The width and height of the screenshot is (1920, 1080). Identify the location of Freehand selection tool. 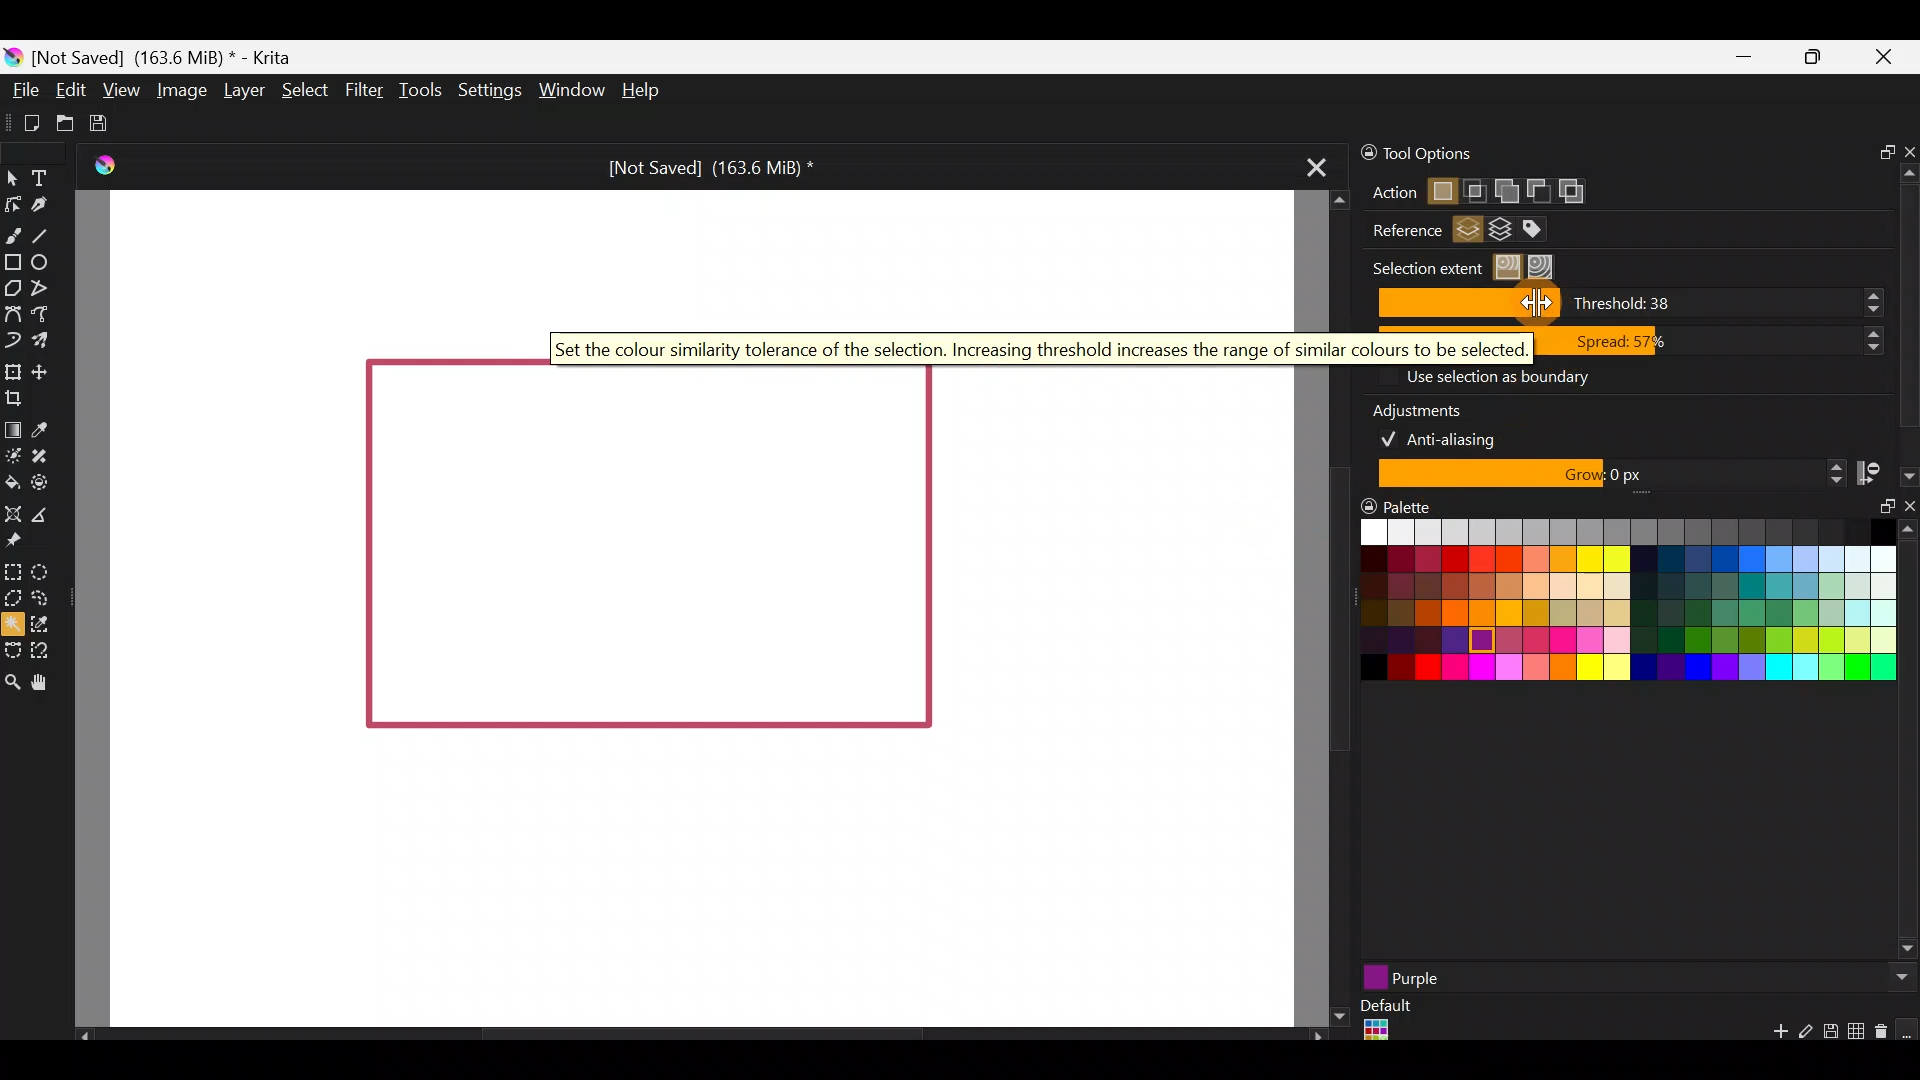
(42, 596).